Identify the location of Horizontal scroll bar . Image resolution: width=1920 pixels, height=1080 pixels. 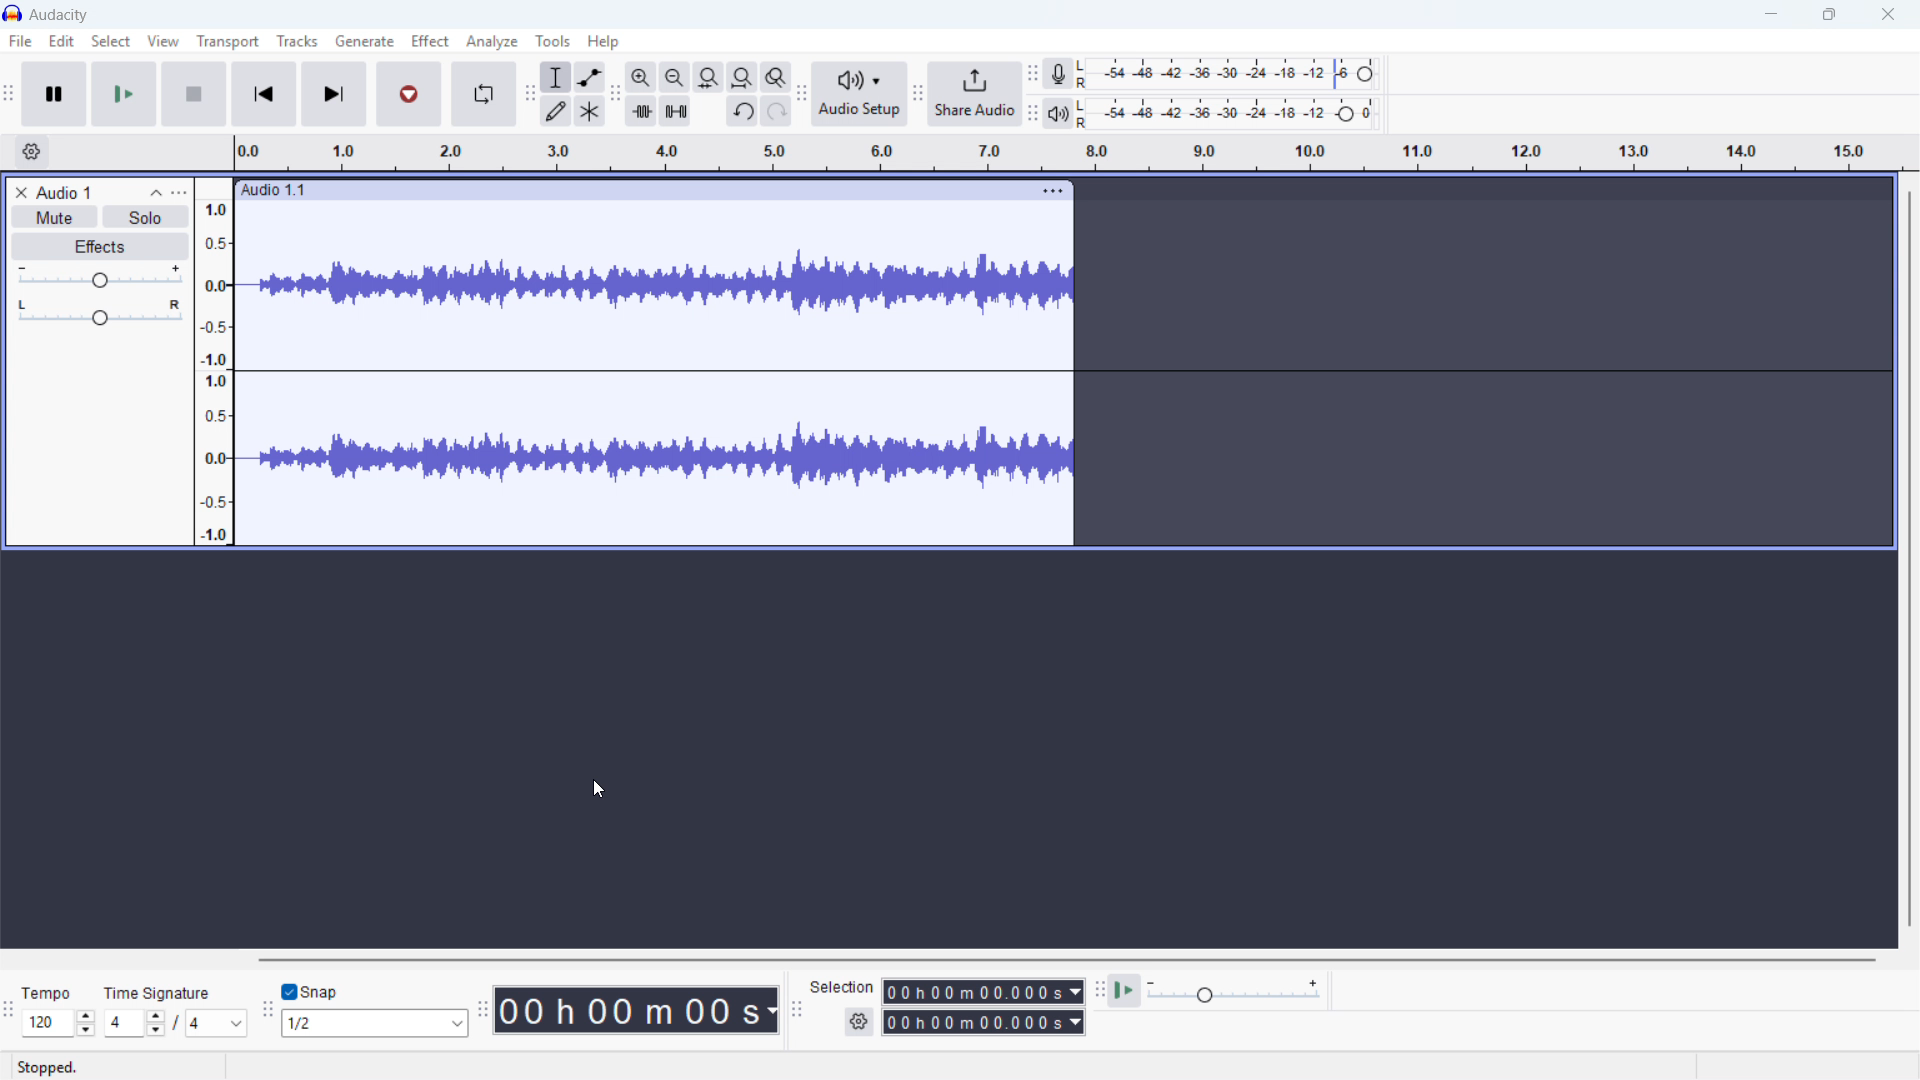
(1064, 960).